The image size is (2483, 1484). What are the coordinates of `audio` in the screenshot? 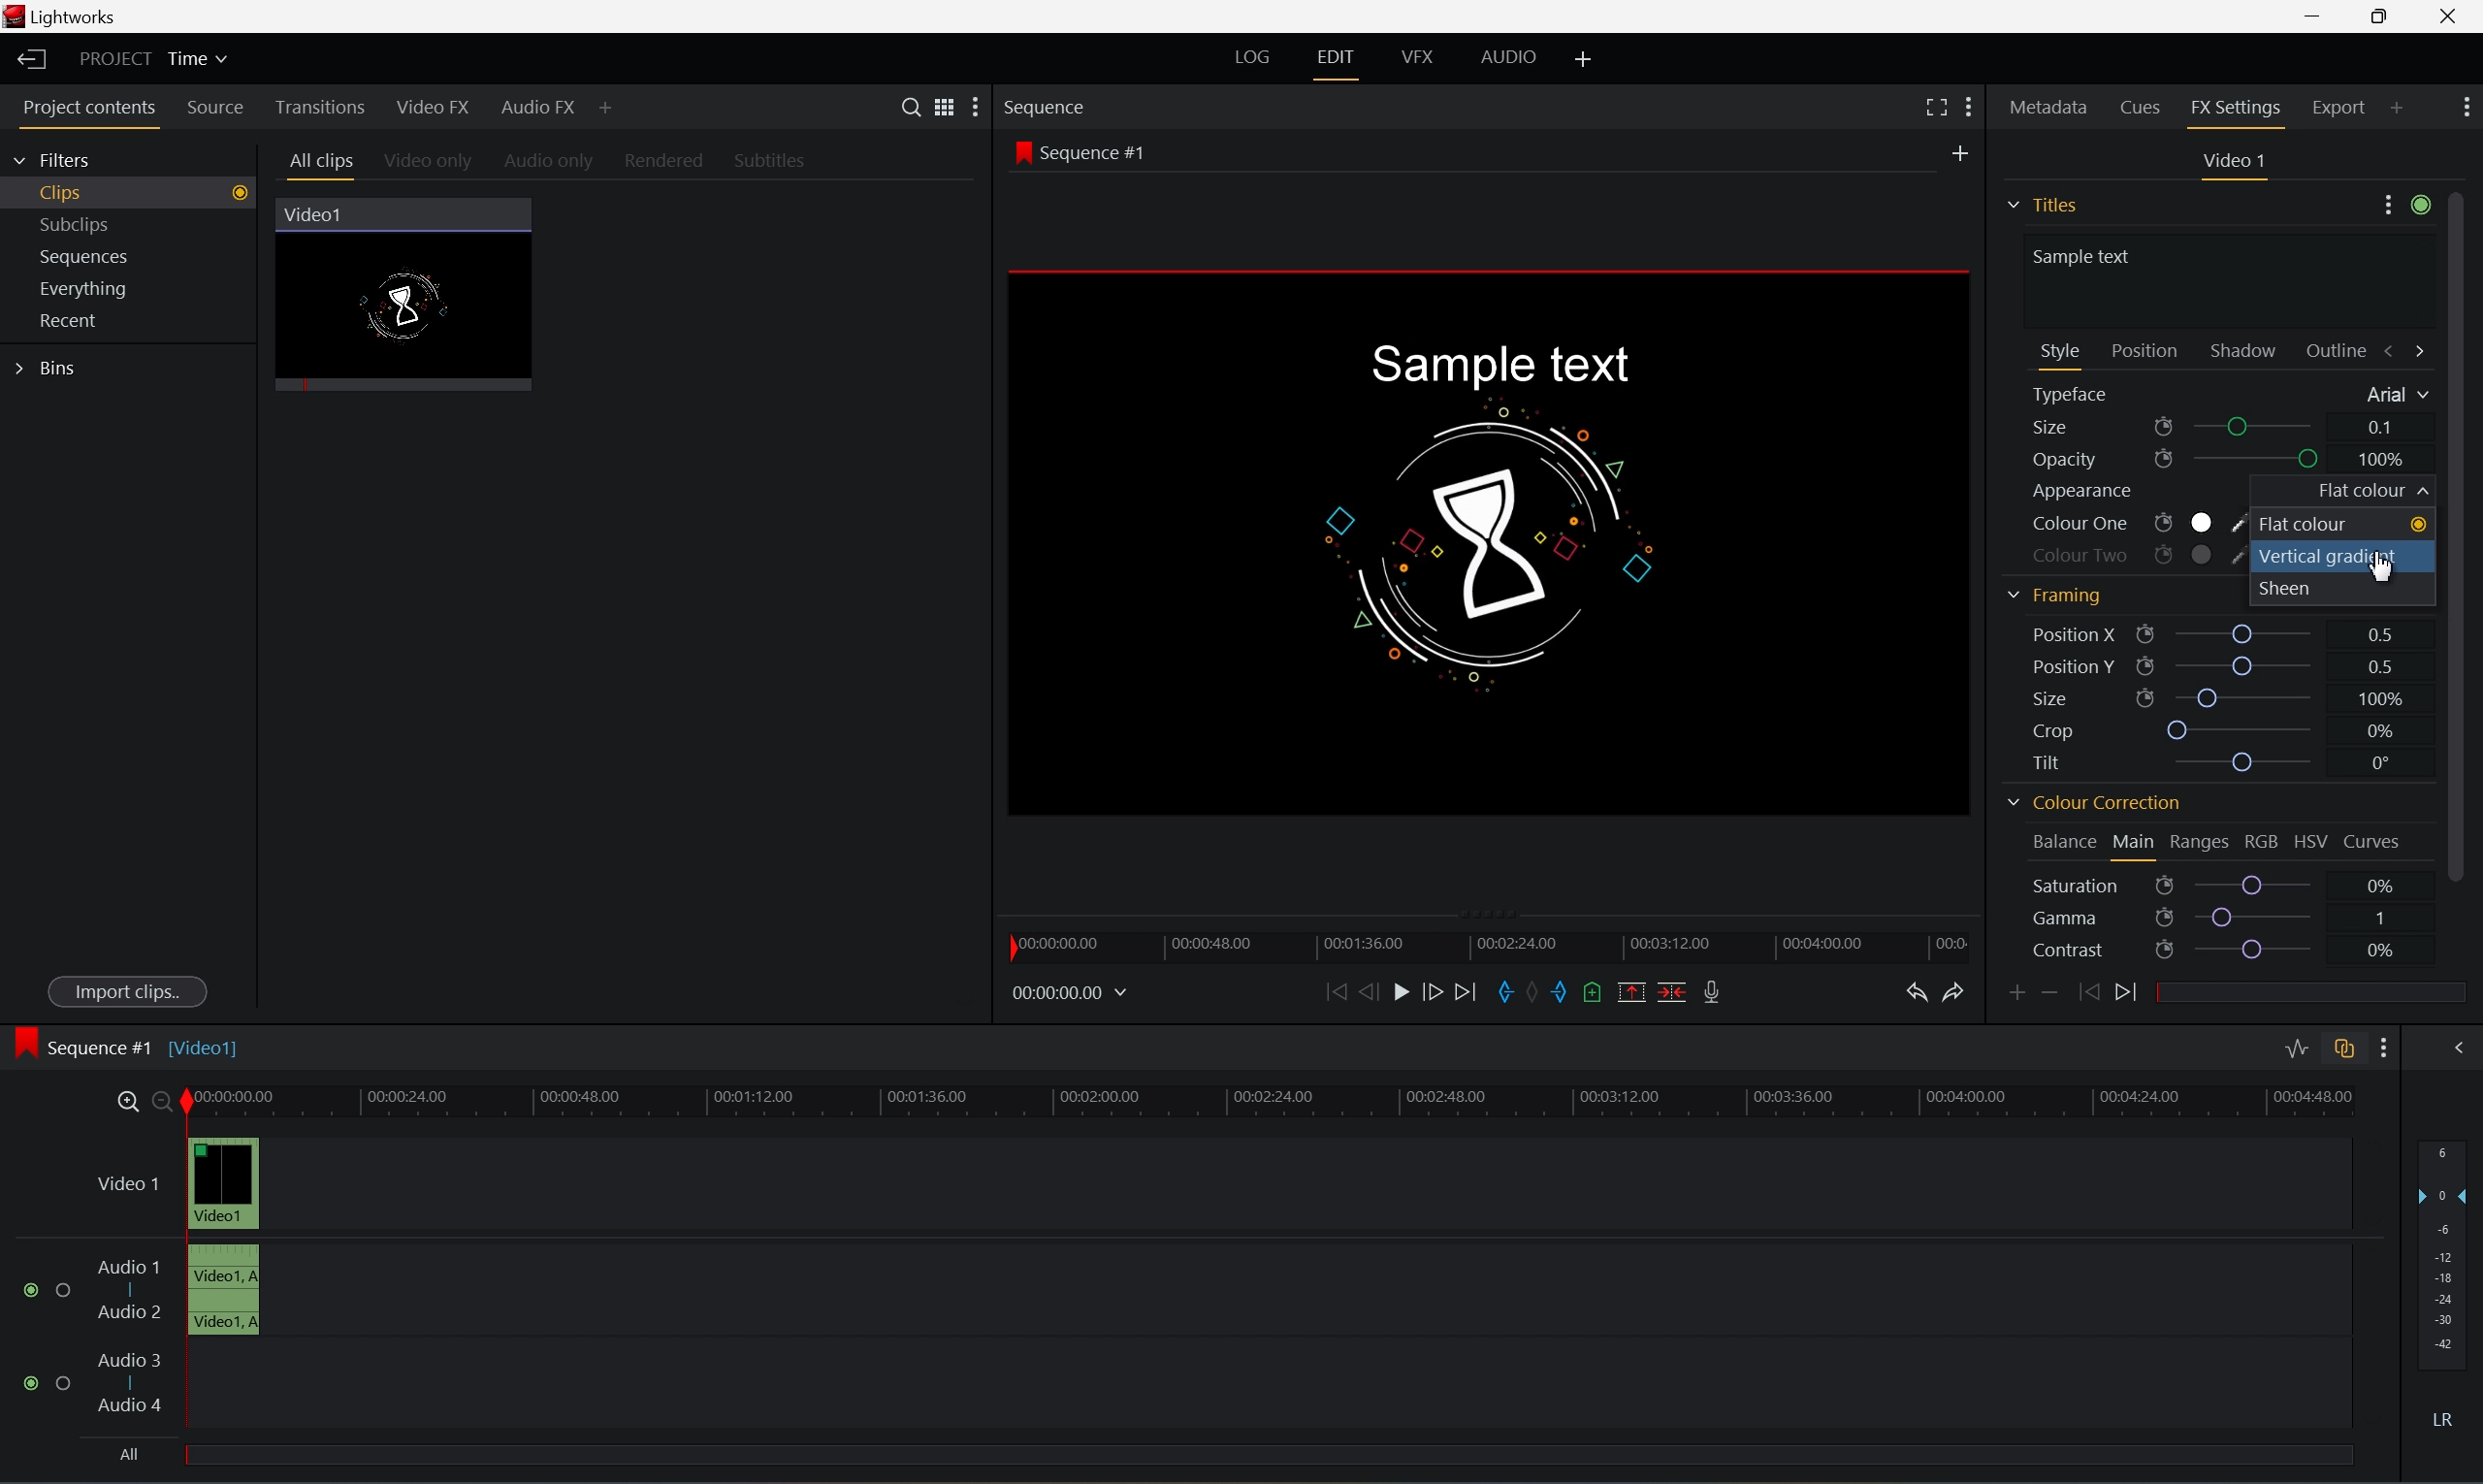 It's located at (1518, 57).